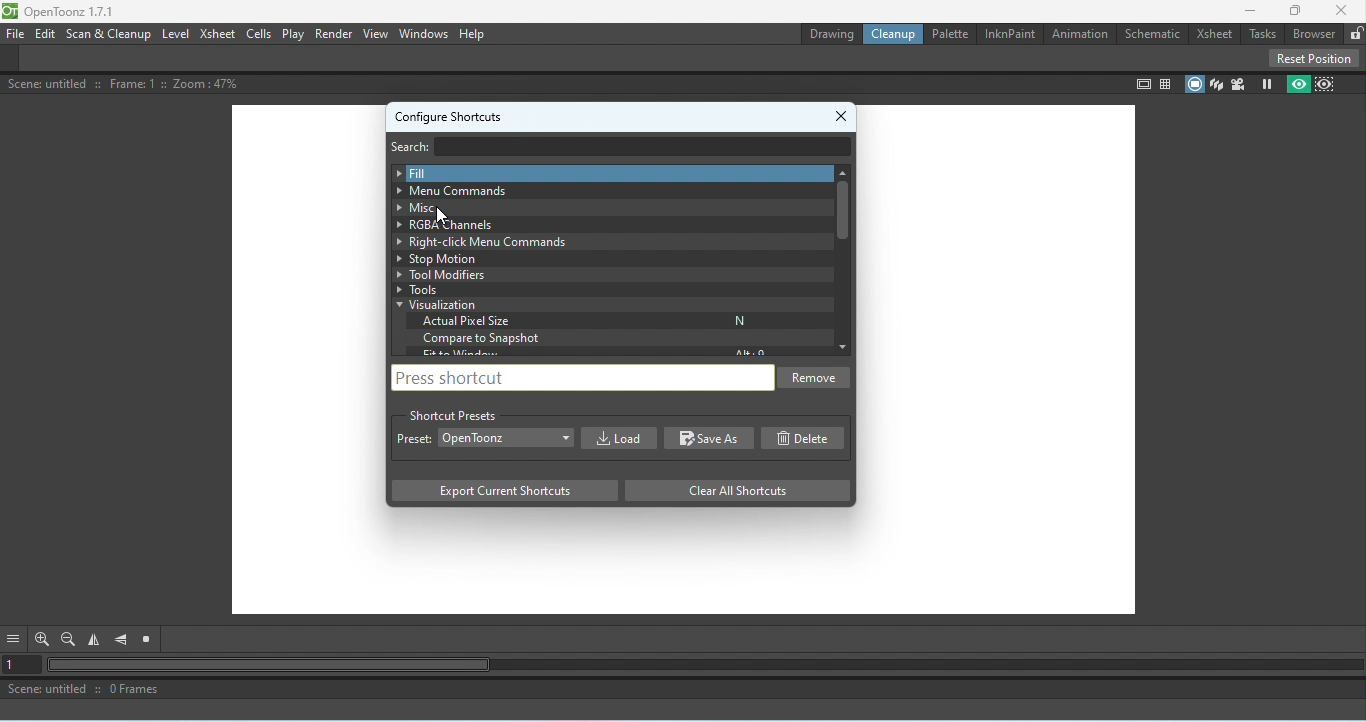 The image size is (1366, 722). What do you see at coordinates (587, 339) in the screenshot?
I see `Compare to snapshot` at bounding box center [587, 339].